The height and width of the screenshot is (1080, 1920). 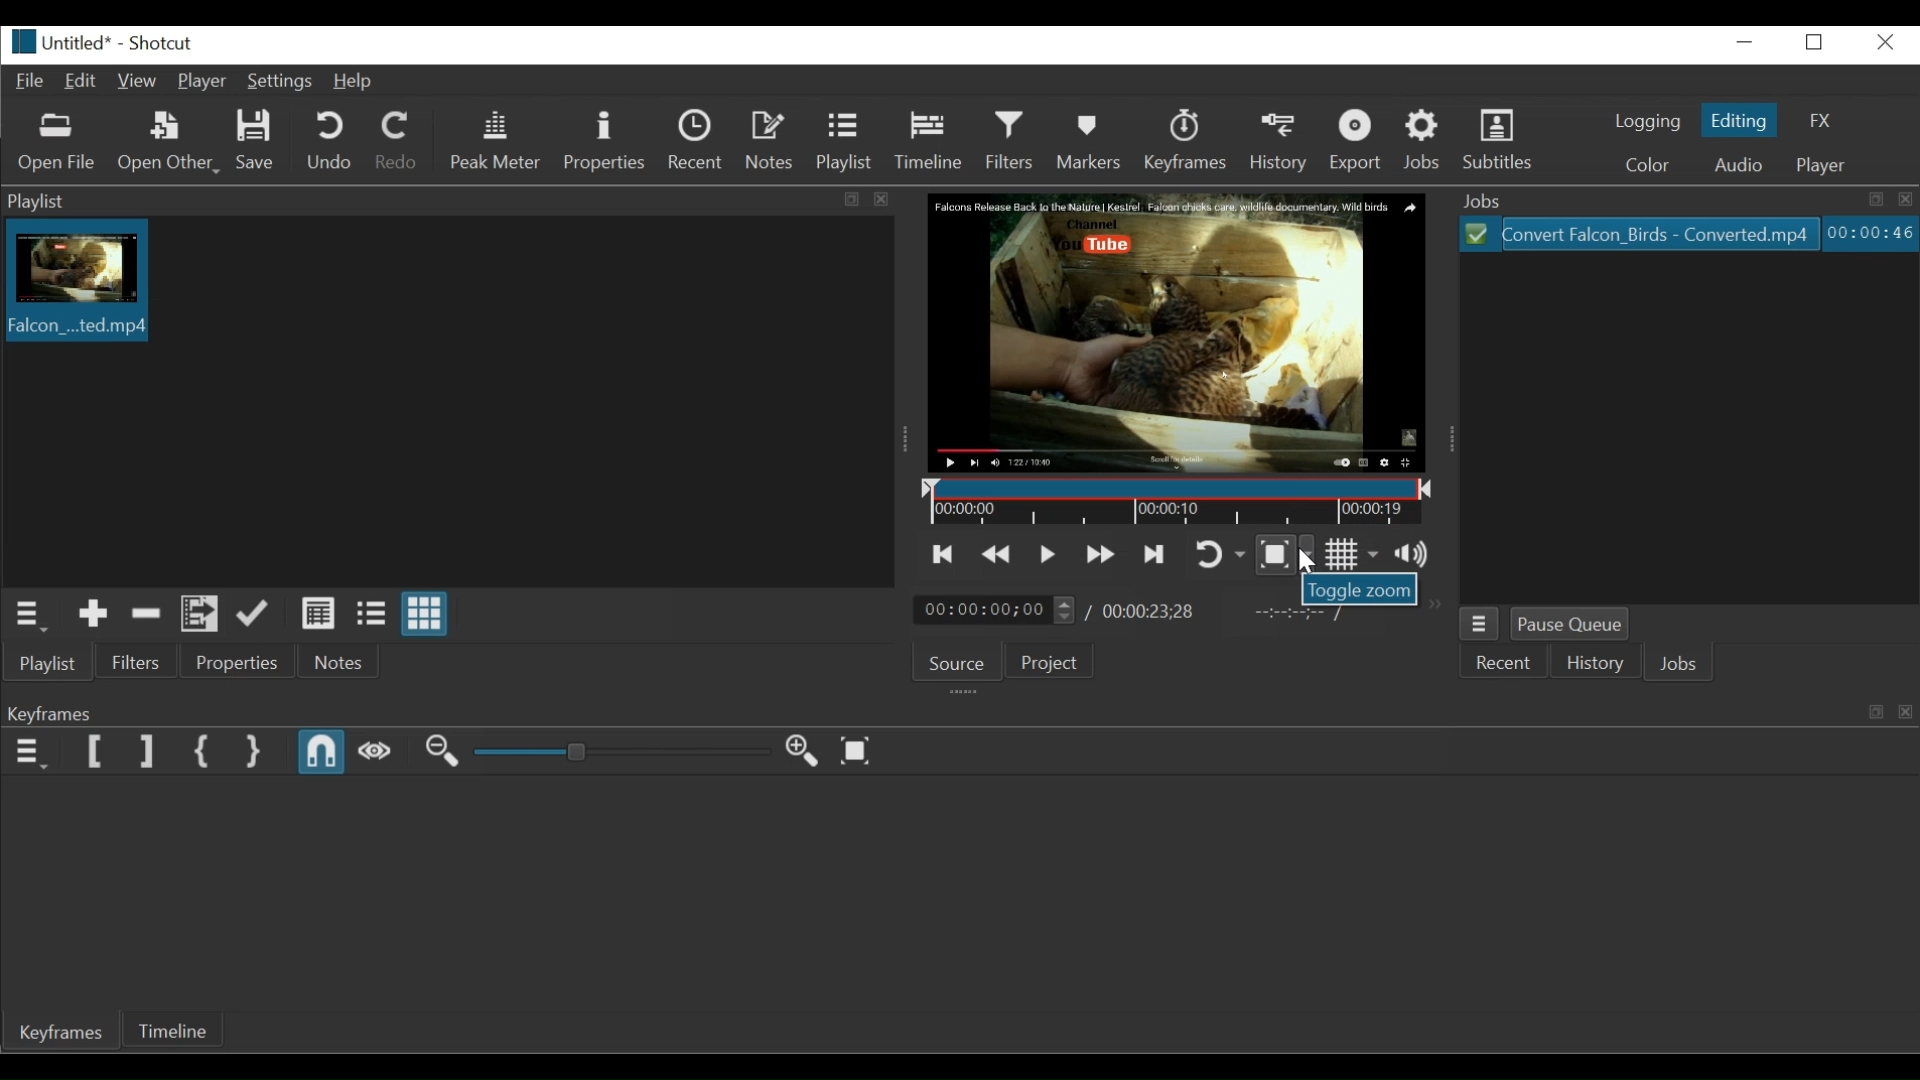 What do you see at coordinates (1637, 234) in the screenshot?
I see `File` at bounding box center [1637, 234].